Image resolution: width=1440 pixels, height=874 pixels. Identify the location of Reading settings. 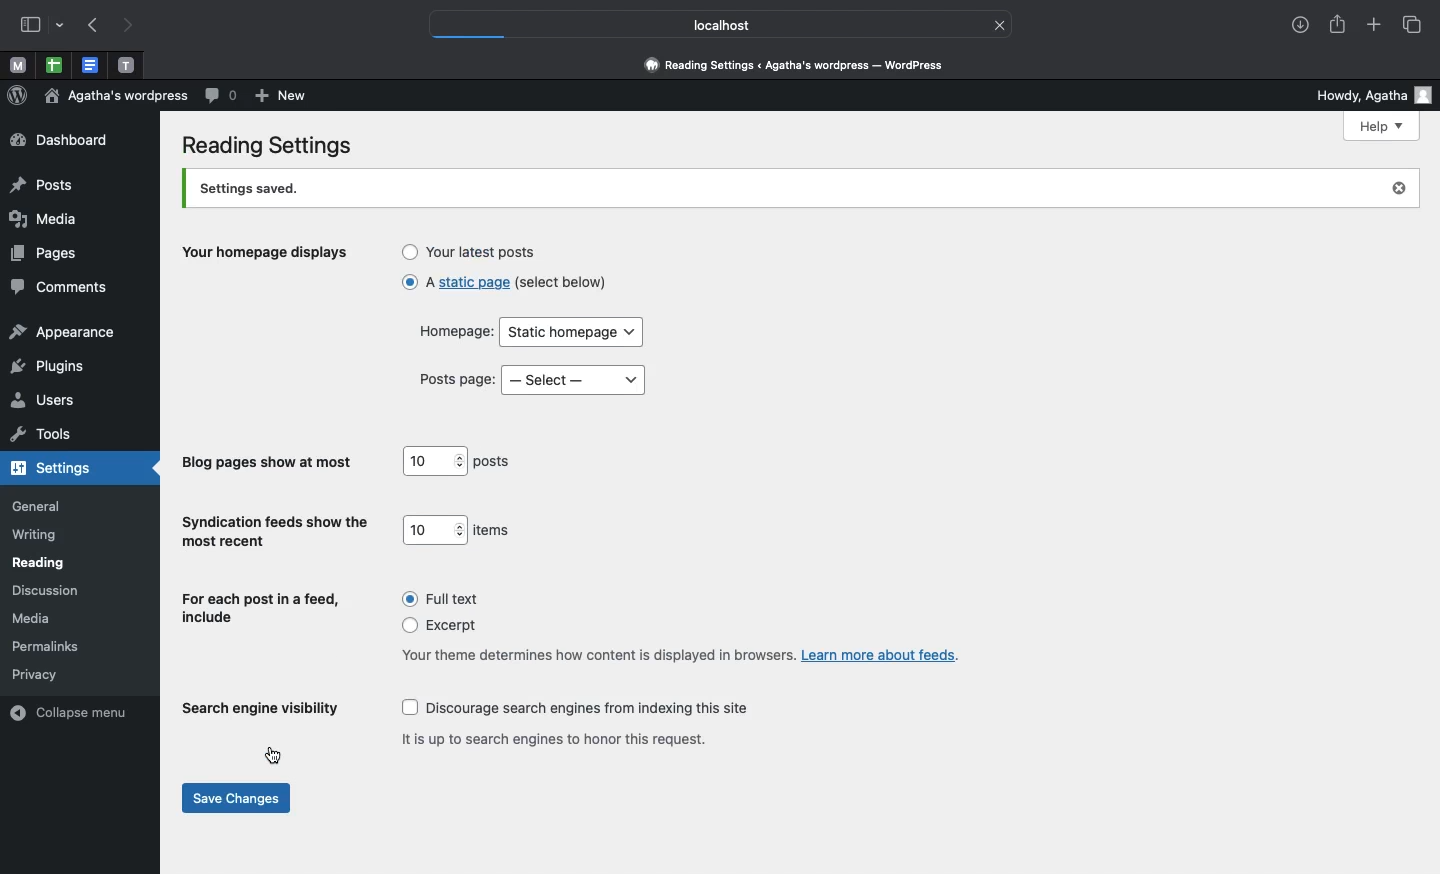
(272, 147).